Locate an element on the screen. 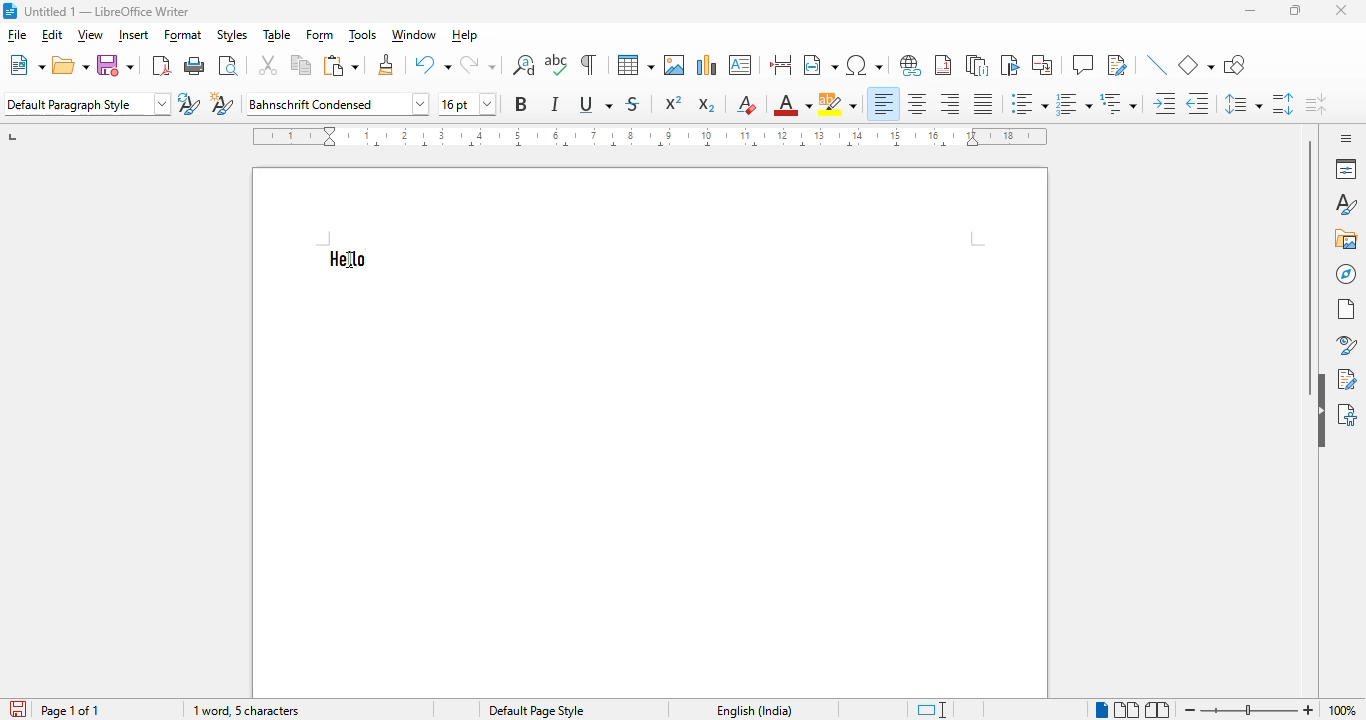 This screenshot has height=720, width=1366. text language is located at coordinates (750, 710).